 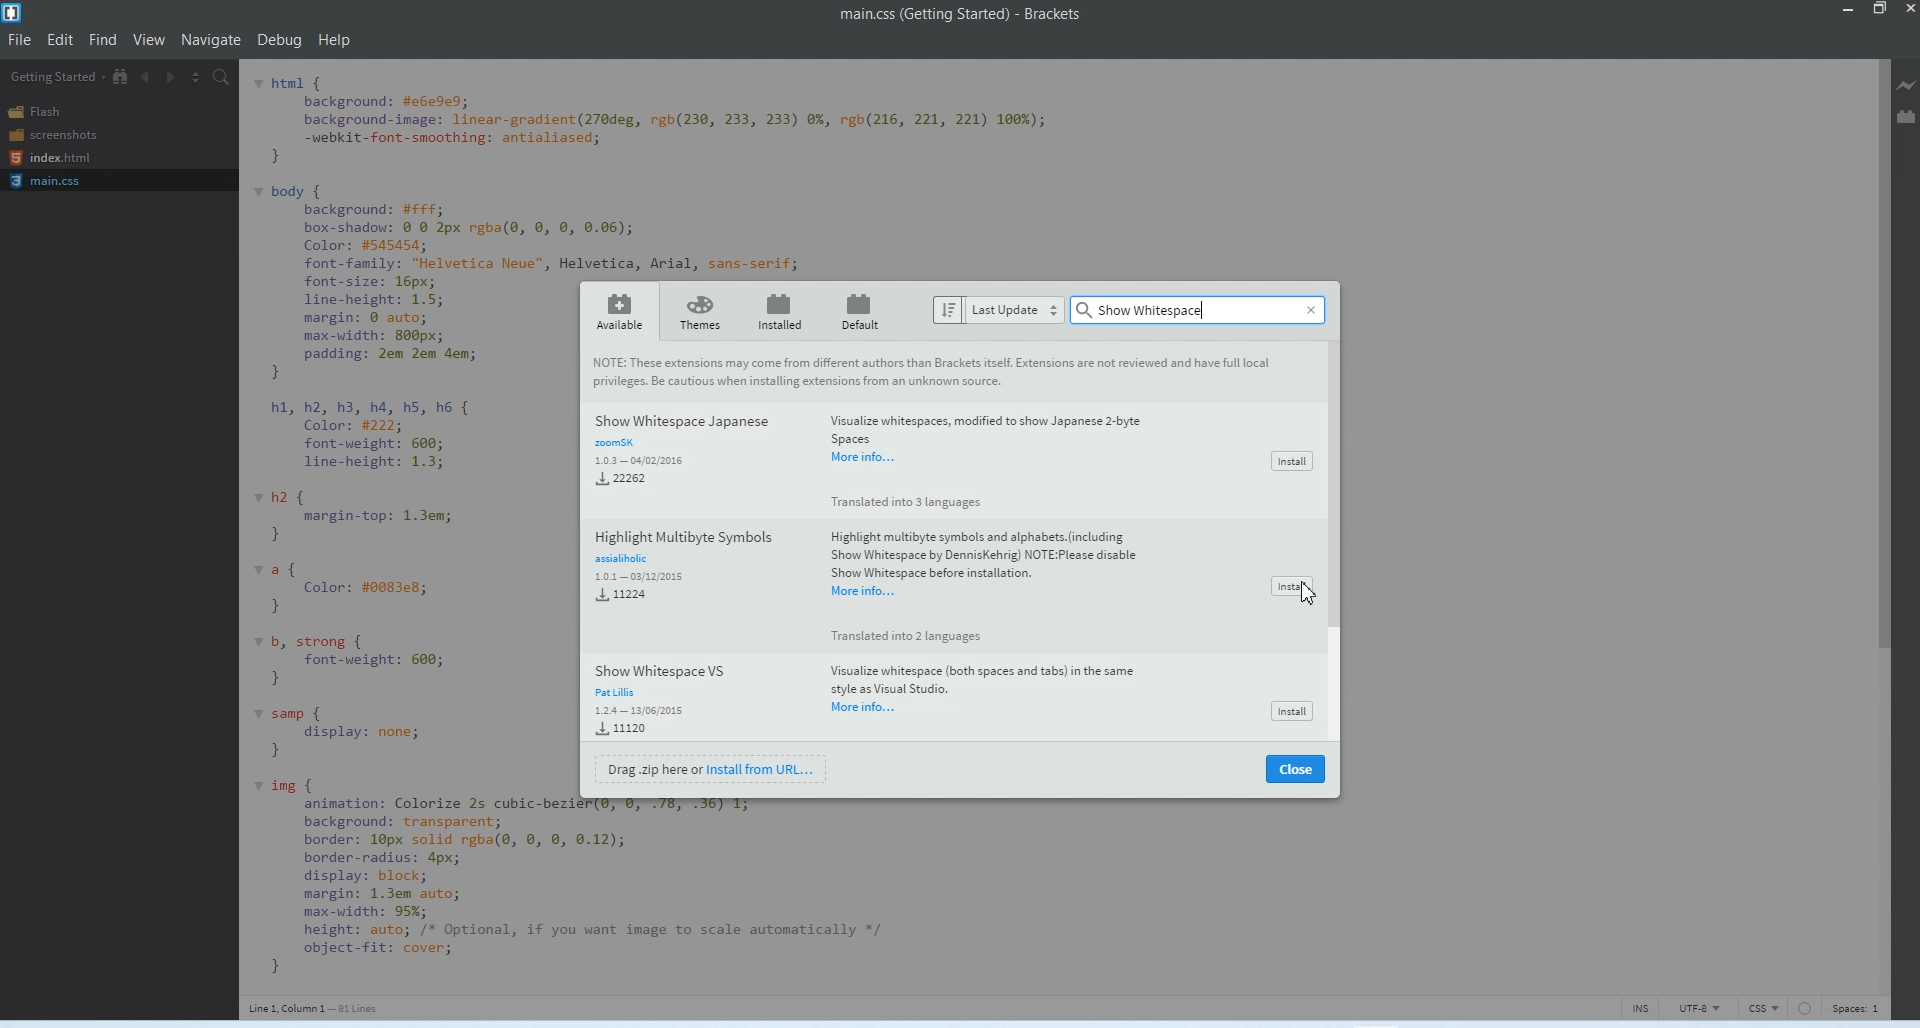 What do you see at coordinates (954, 18) in the screenshot?
I see `Text 1` at bounding box center [954, 18].